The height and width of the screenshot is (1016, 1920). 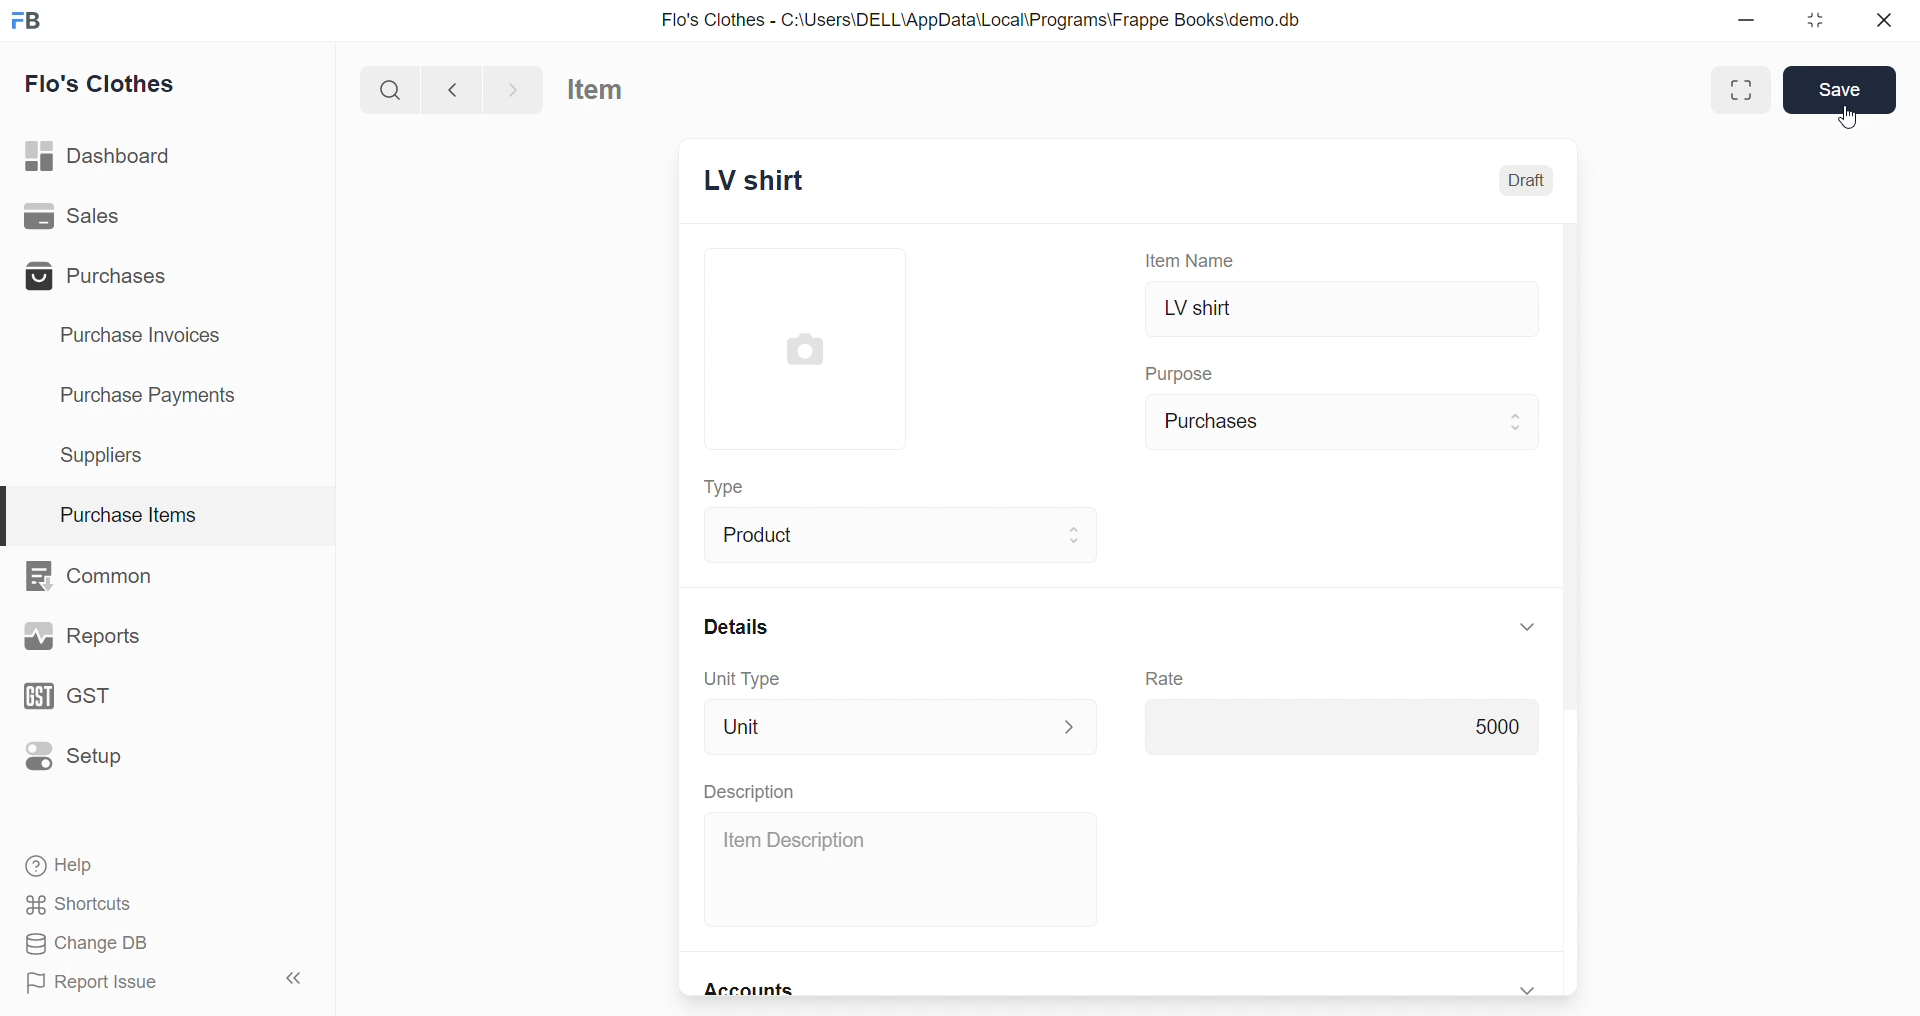 I want to click on Sales, so click(x=103, y=217).